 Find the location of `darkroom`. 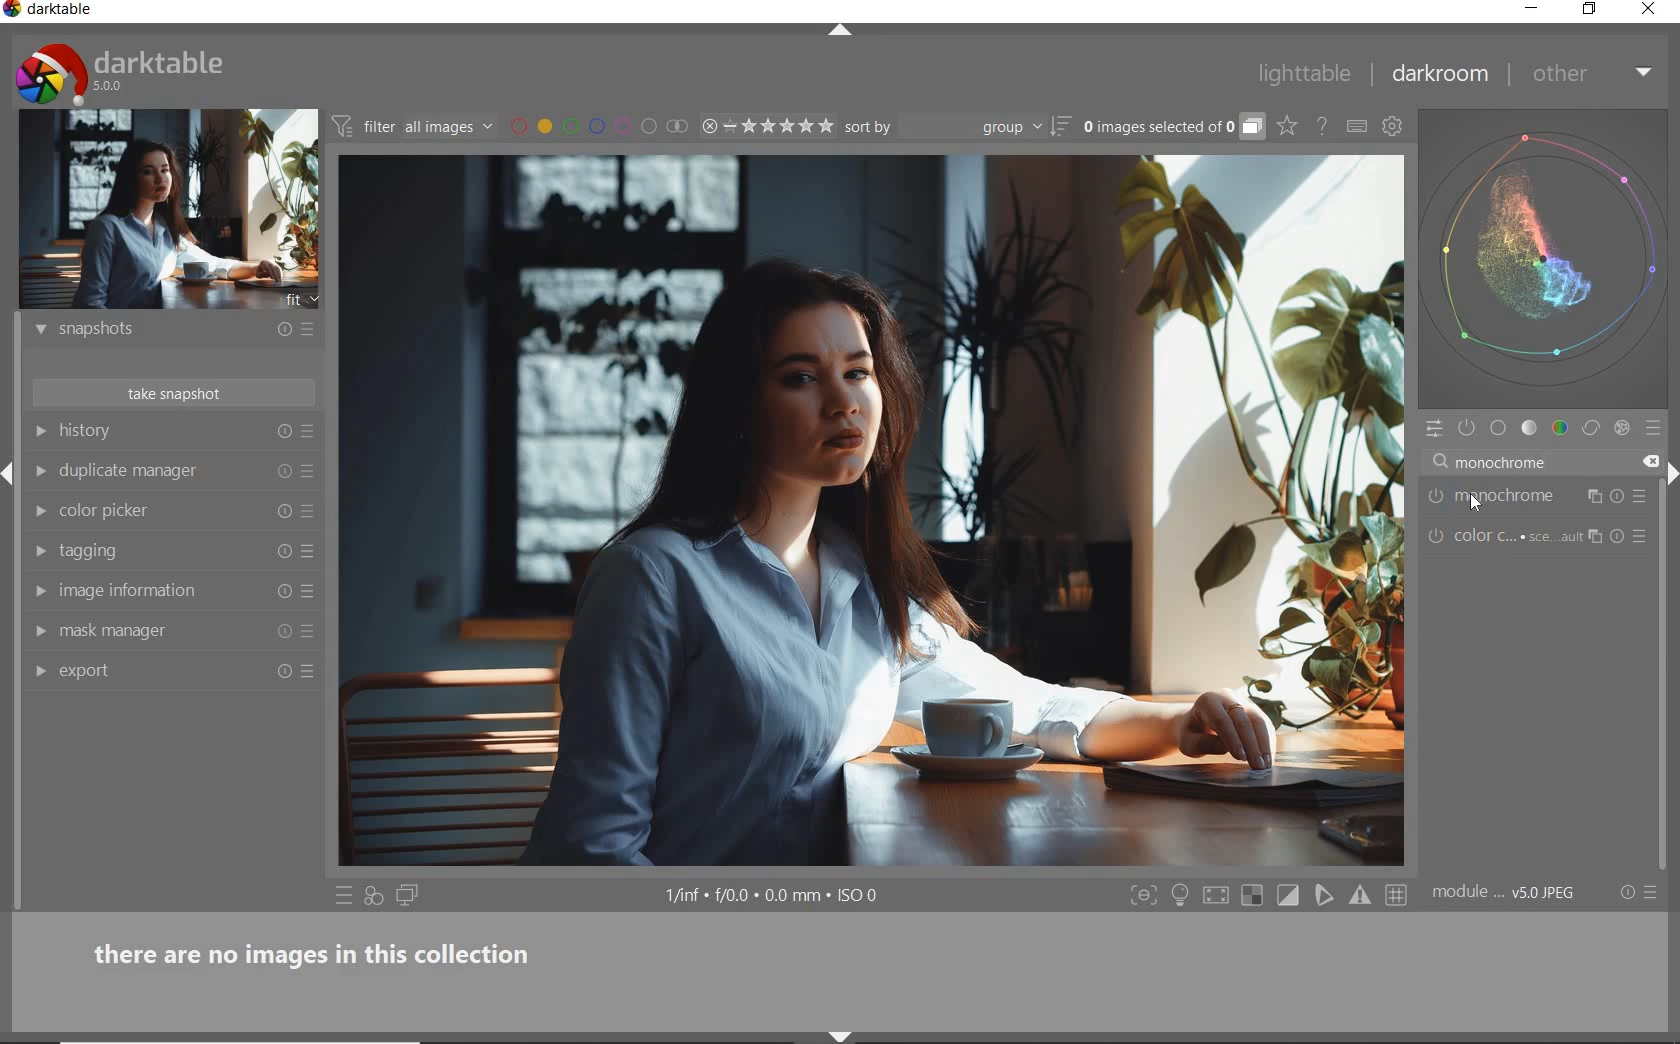

darkroom is located at coordinates (1441, 78).